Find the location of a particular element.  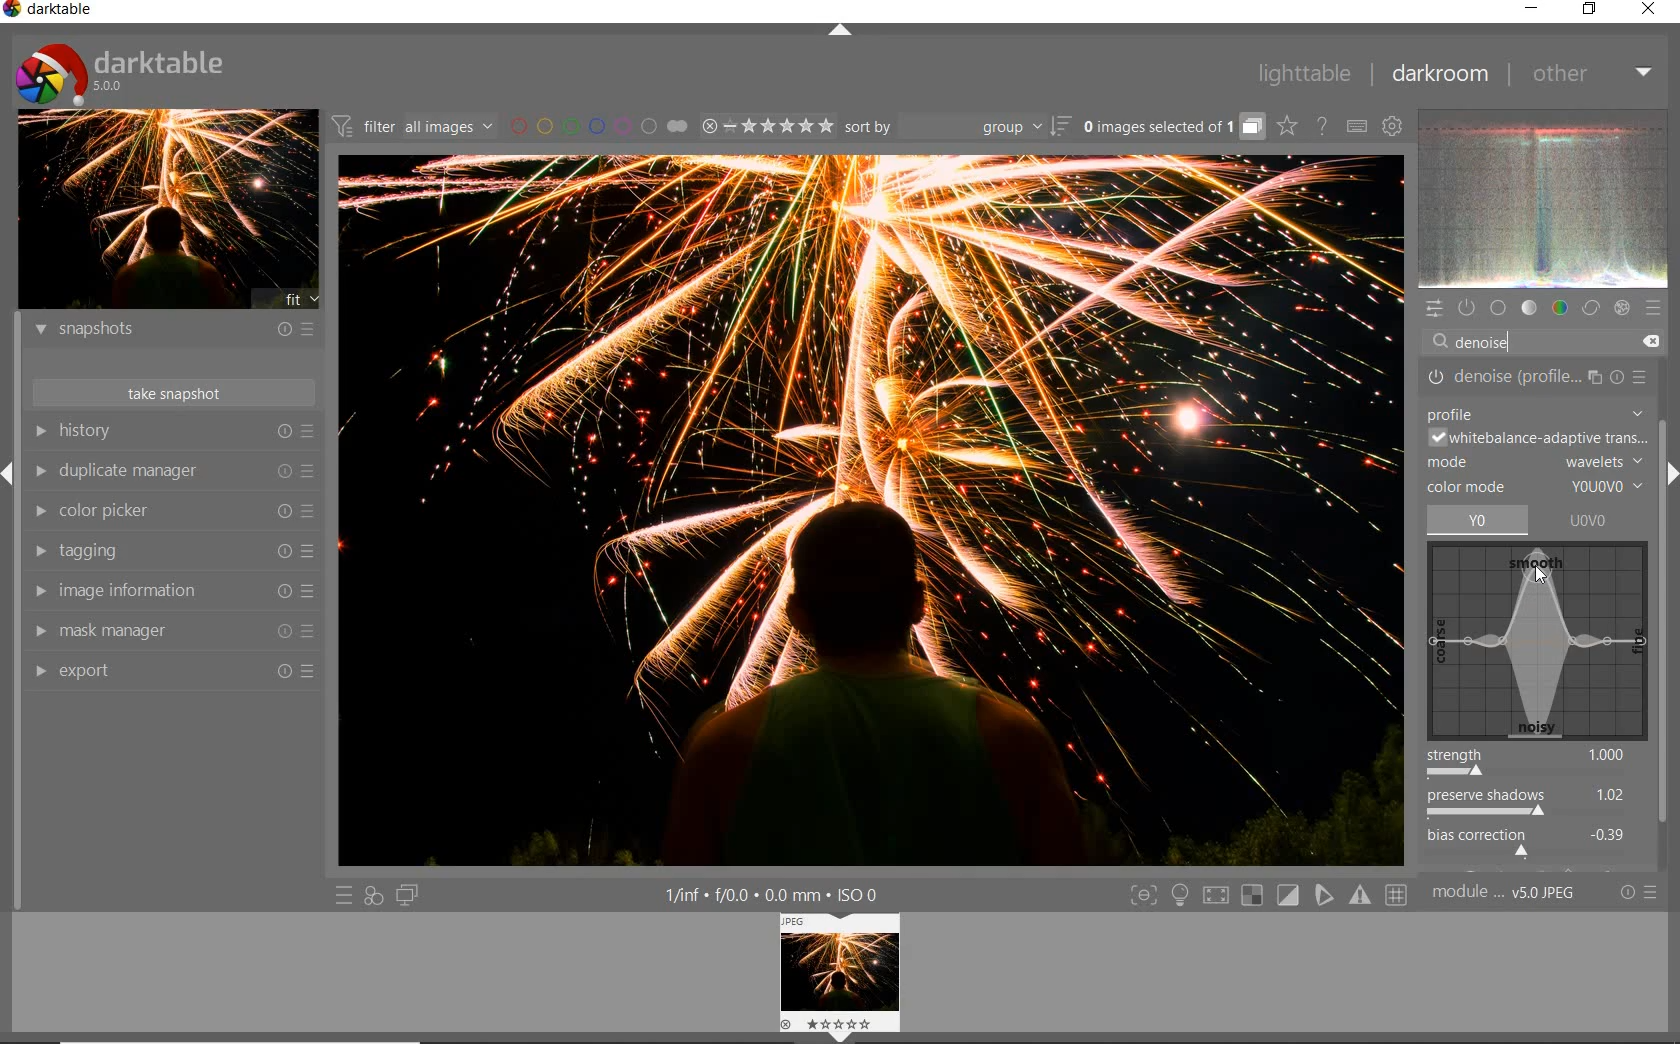

WHITEBALANCE-ADAPTIVE TRANSITION is located at coordinates (1536, 439).